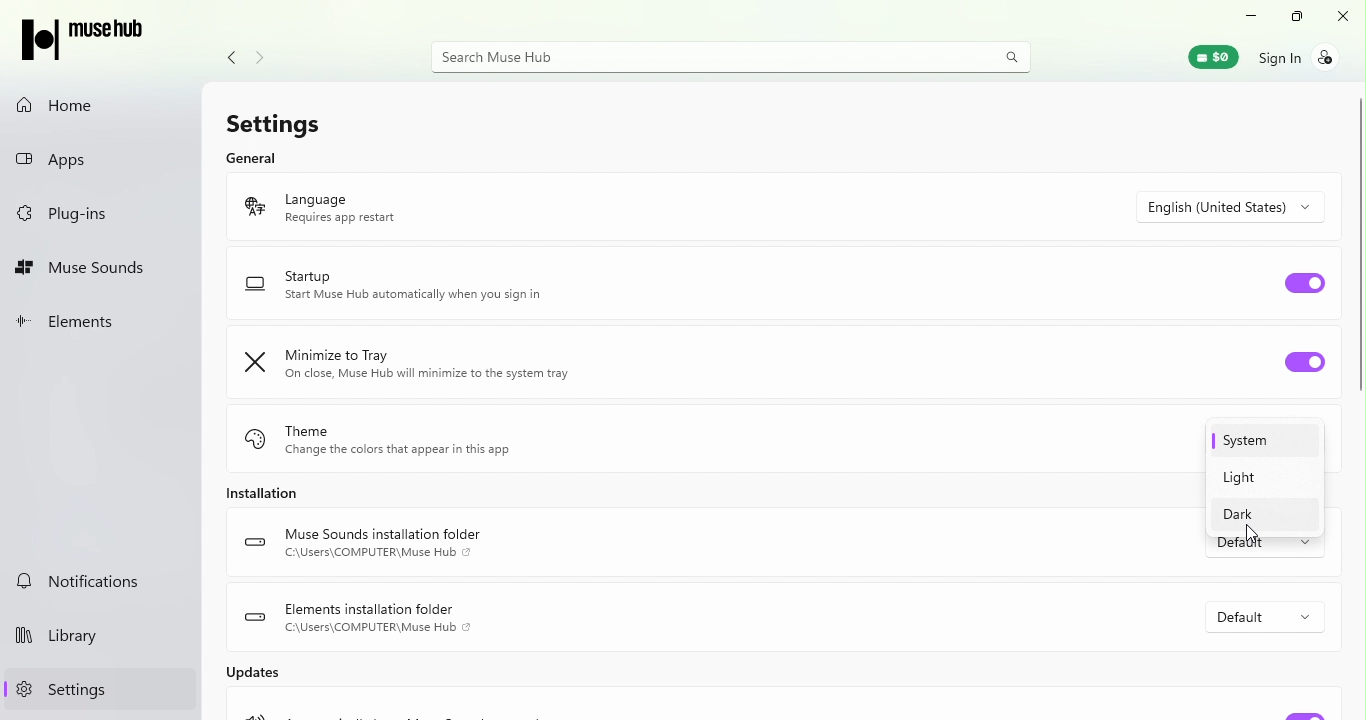  I want to click on System, so click(1264, 442).